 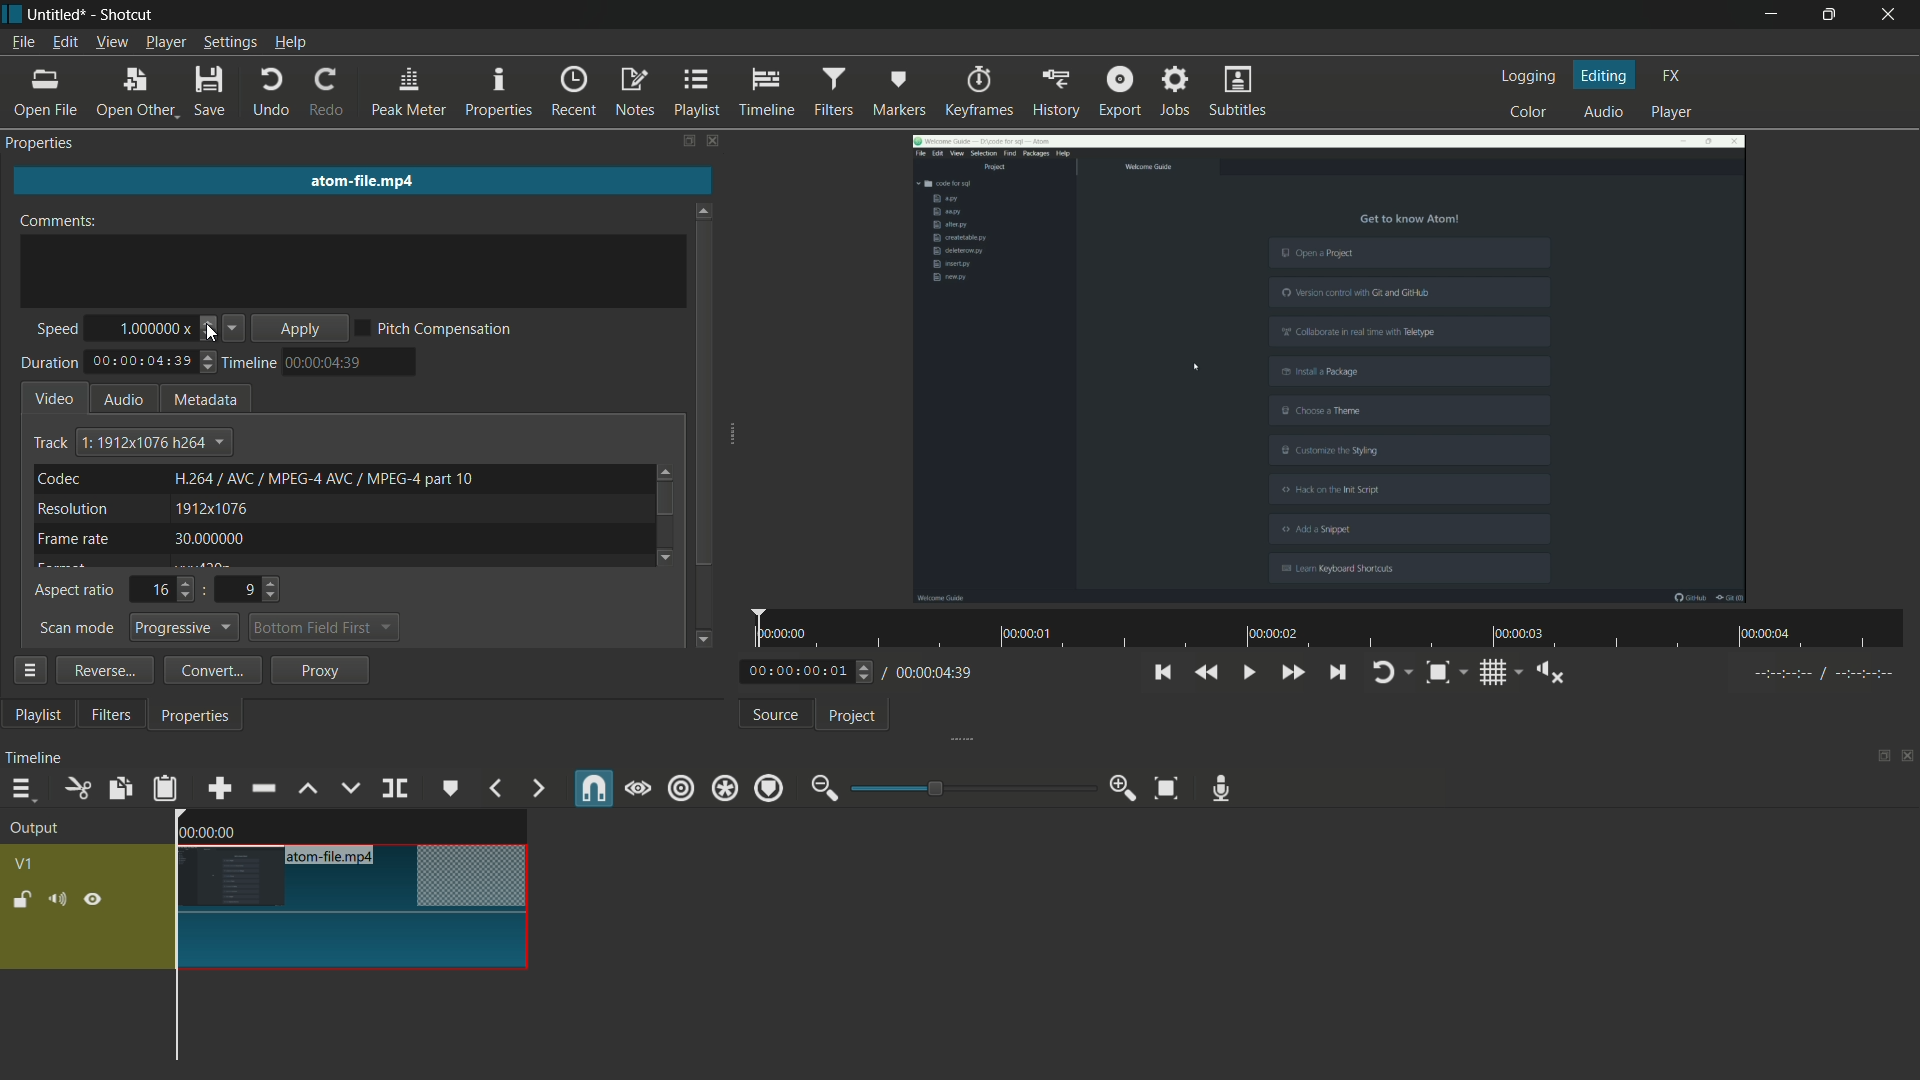 What do you see at coordinates (75, 539) in the screenshot?
I see `frame rate` at bounding box center [75, 539].